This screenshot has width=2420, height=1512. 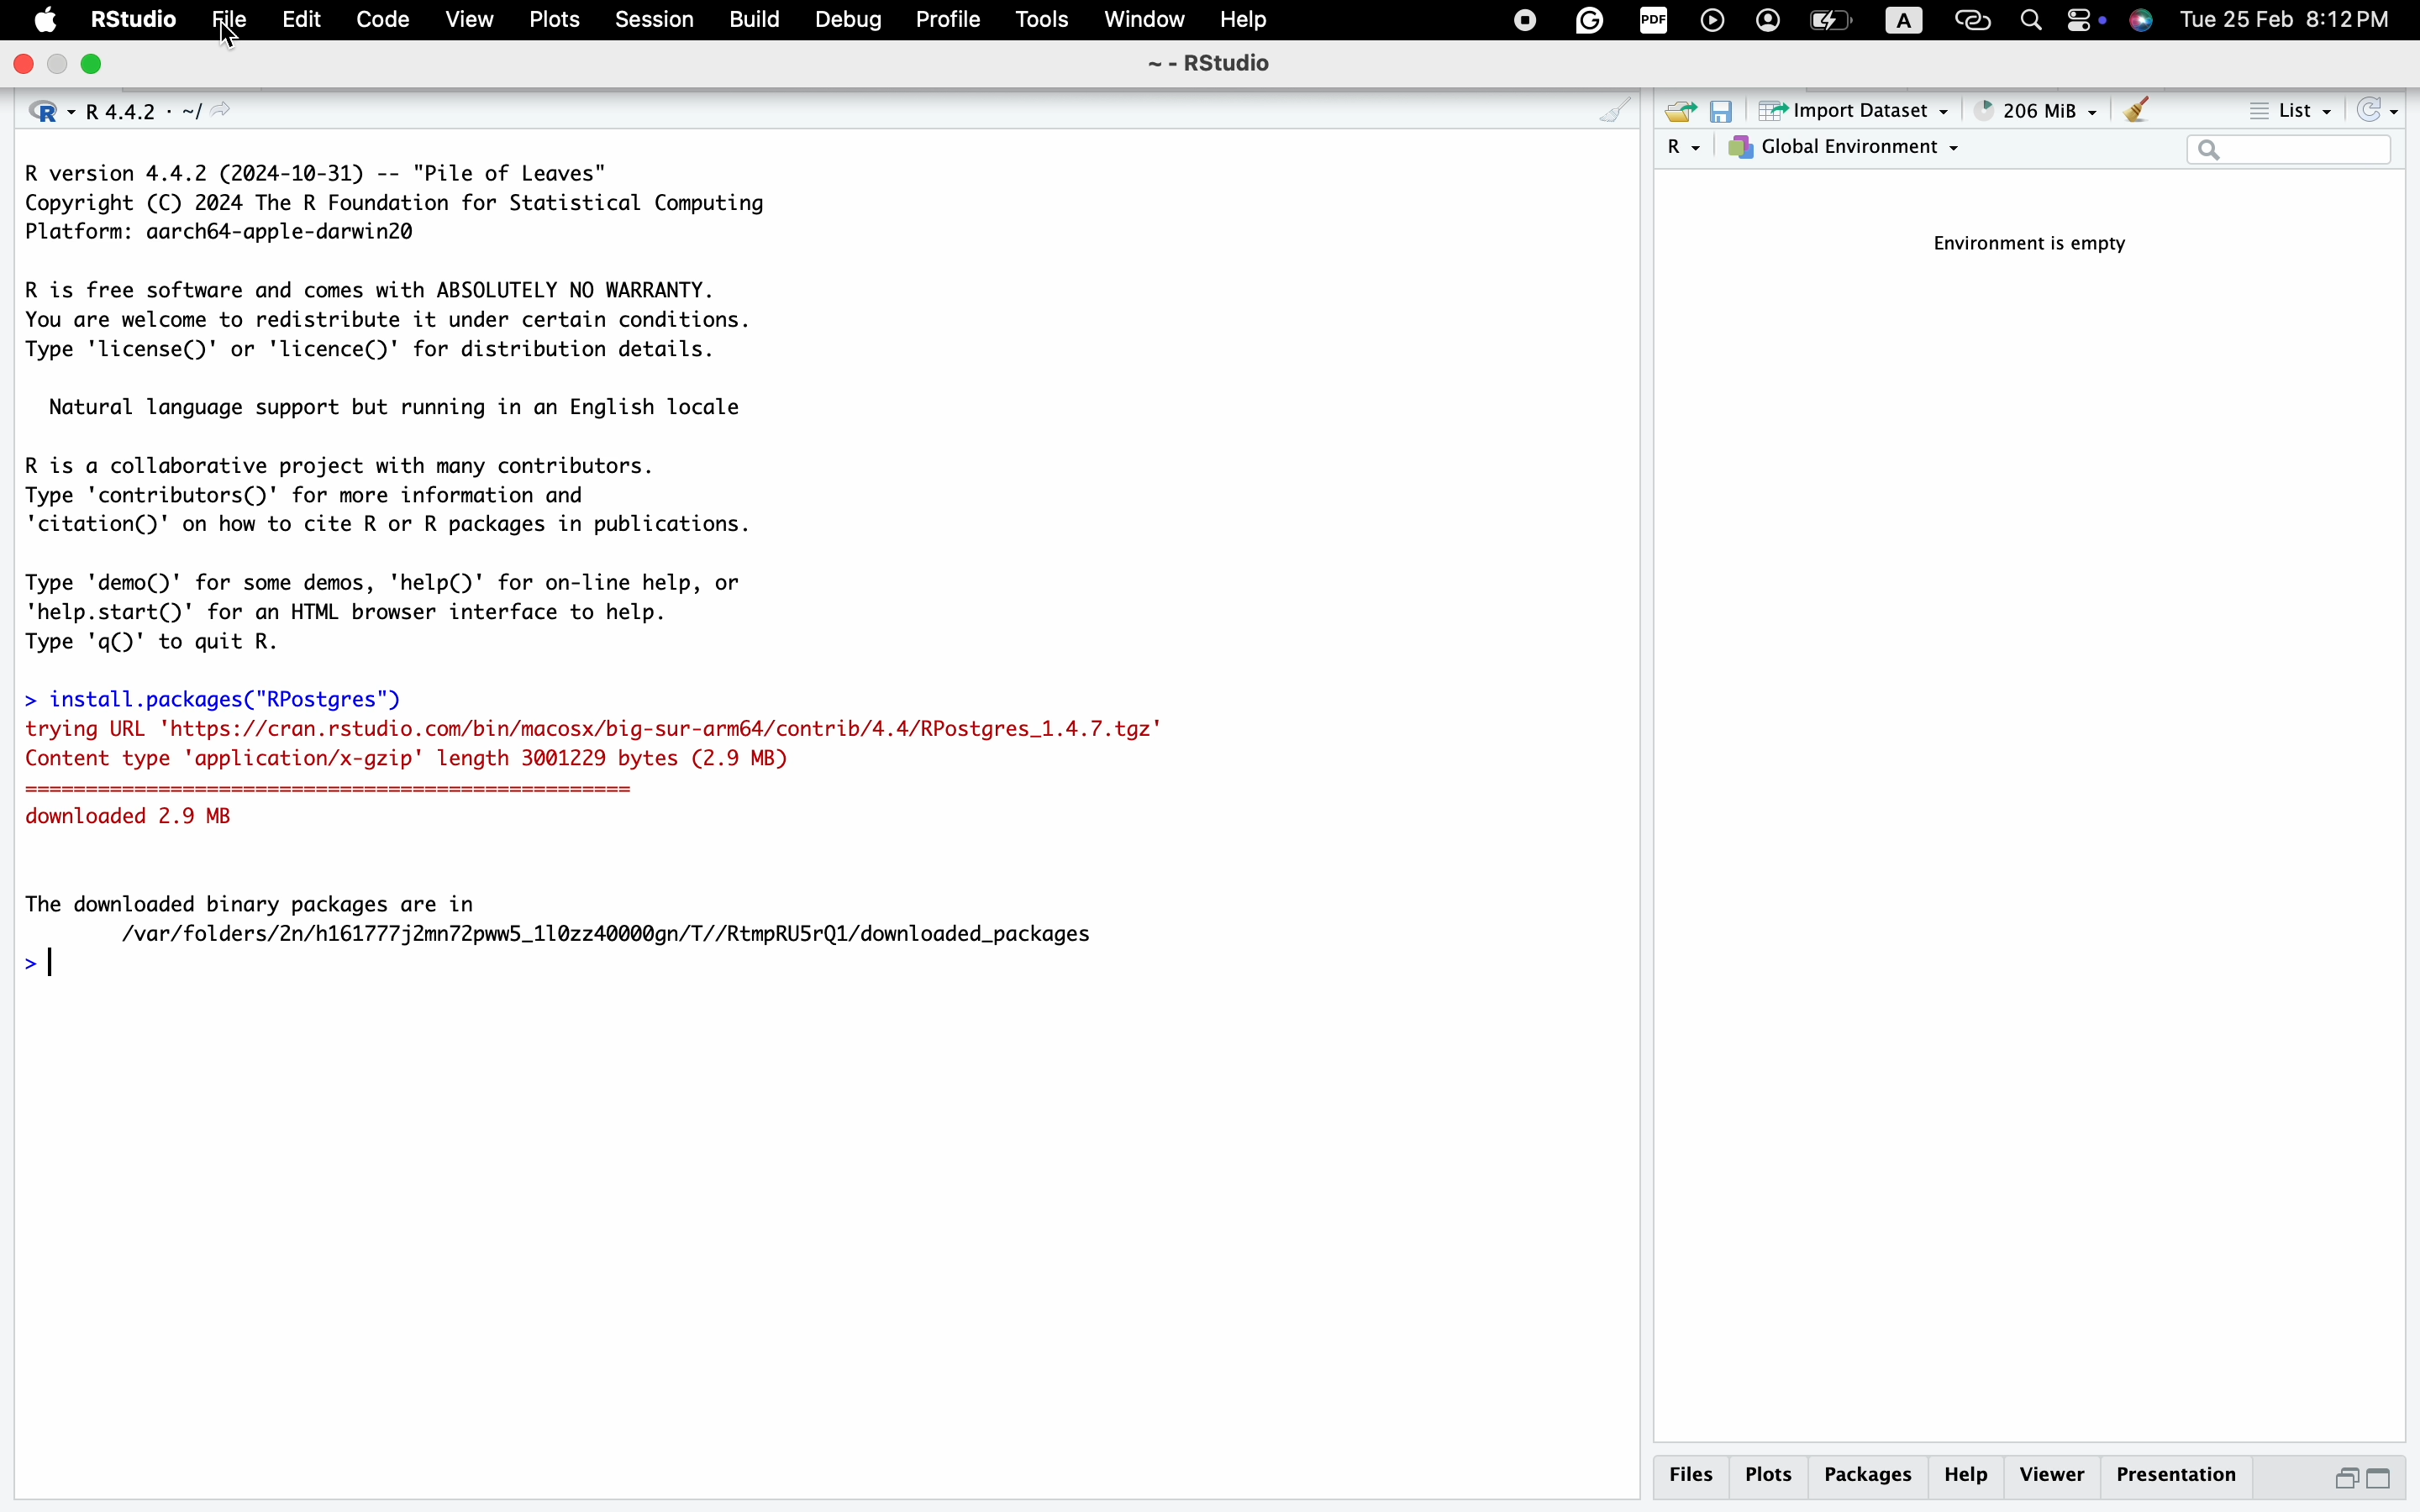 I want to click on prompt cursor, so click(x=30, y=967).